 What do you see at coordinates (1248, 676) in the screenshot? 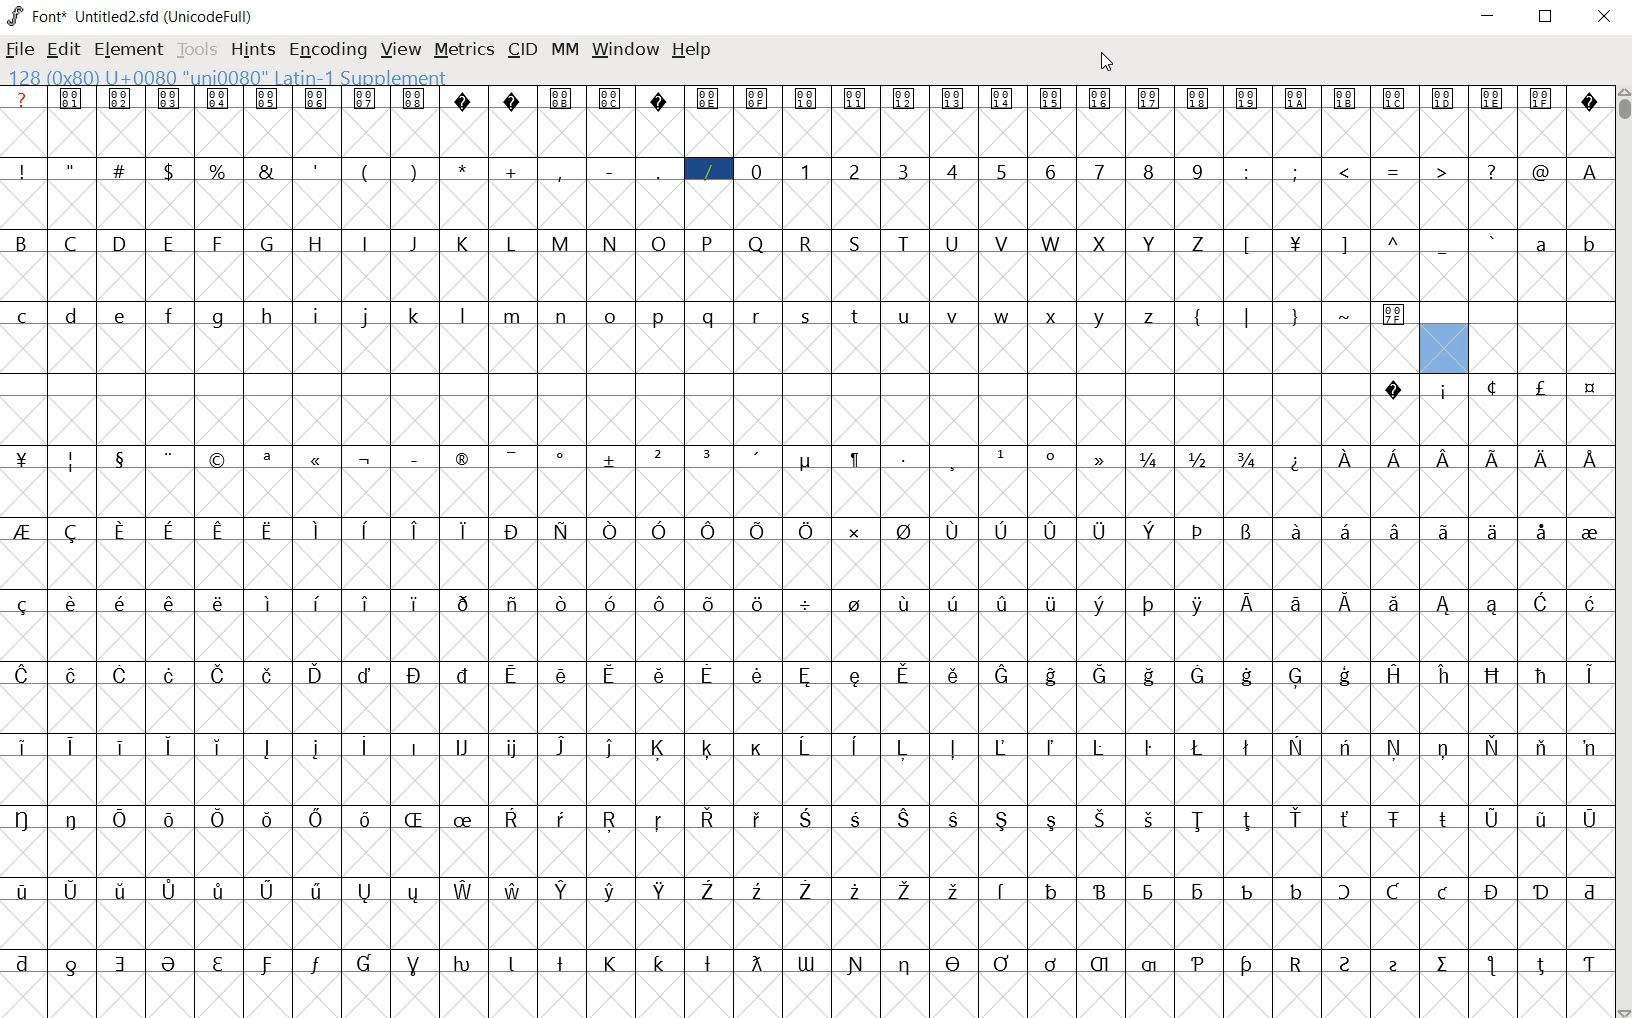
I see `glyph` at bounding box center [1248, 676].